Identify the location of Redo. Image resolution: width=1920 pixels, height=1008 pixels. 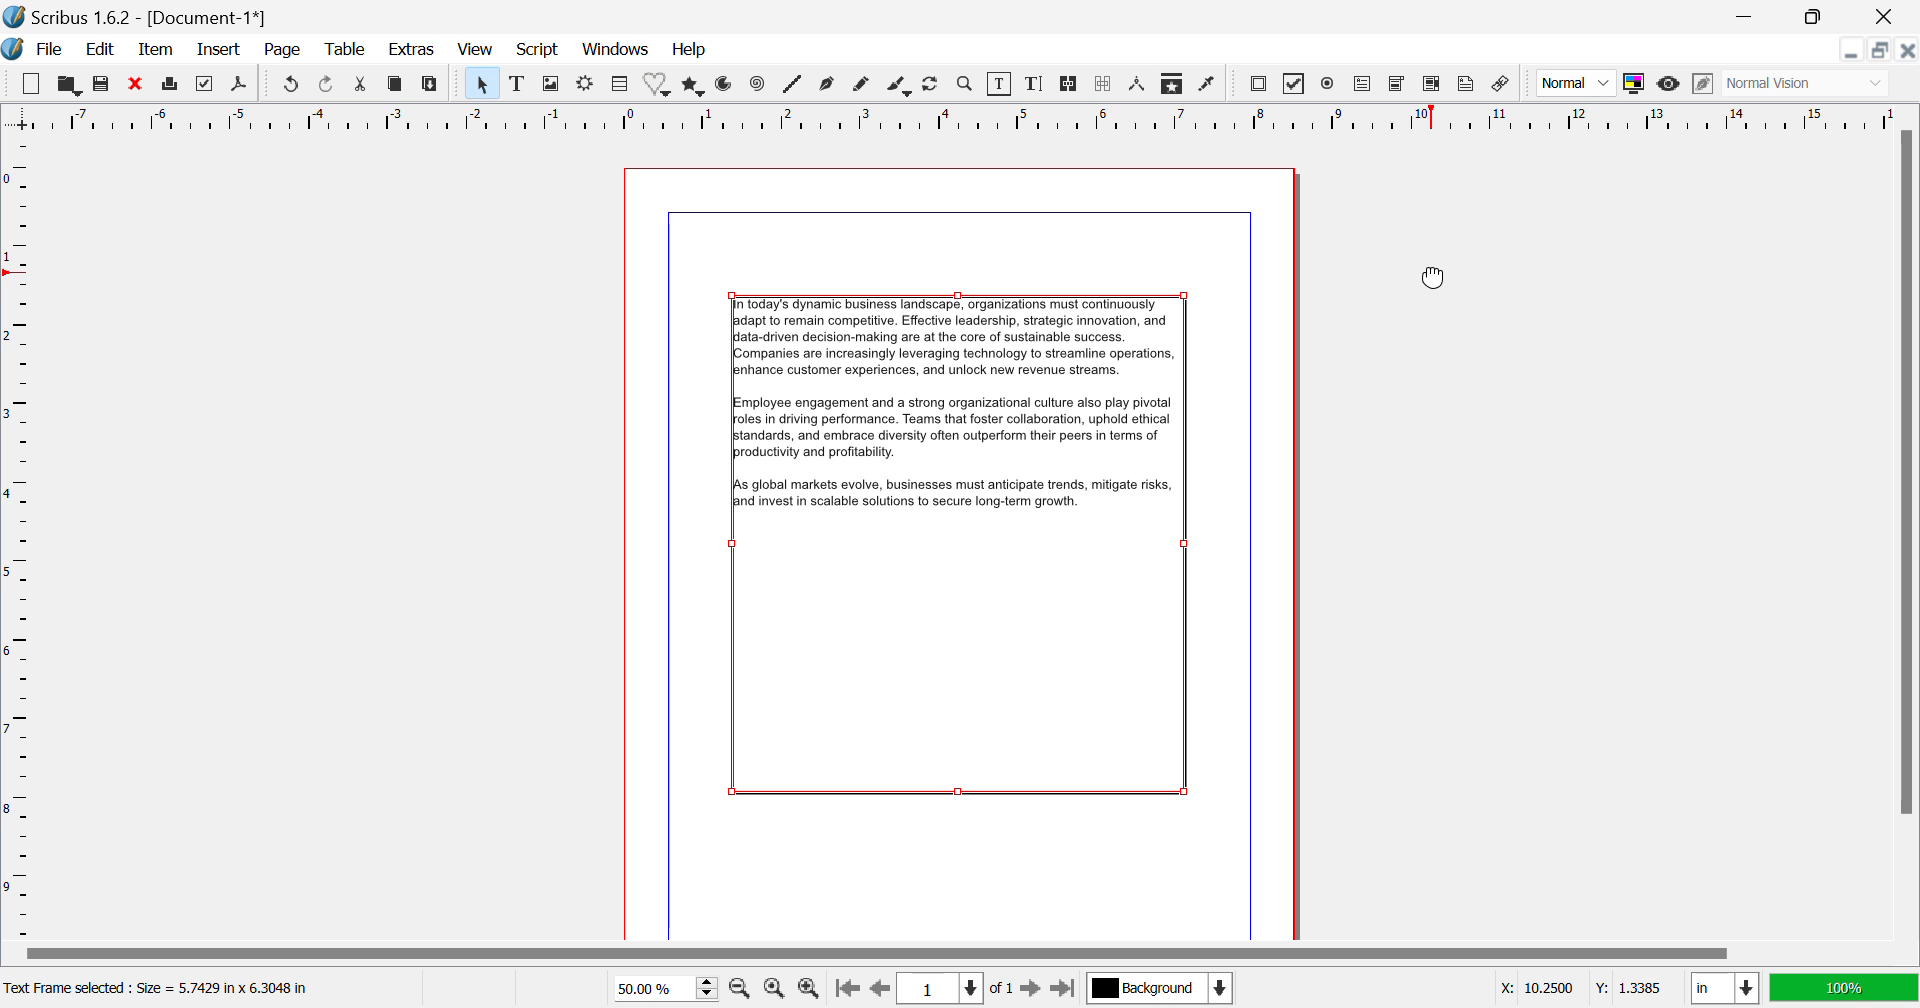
(294, 84).